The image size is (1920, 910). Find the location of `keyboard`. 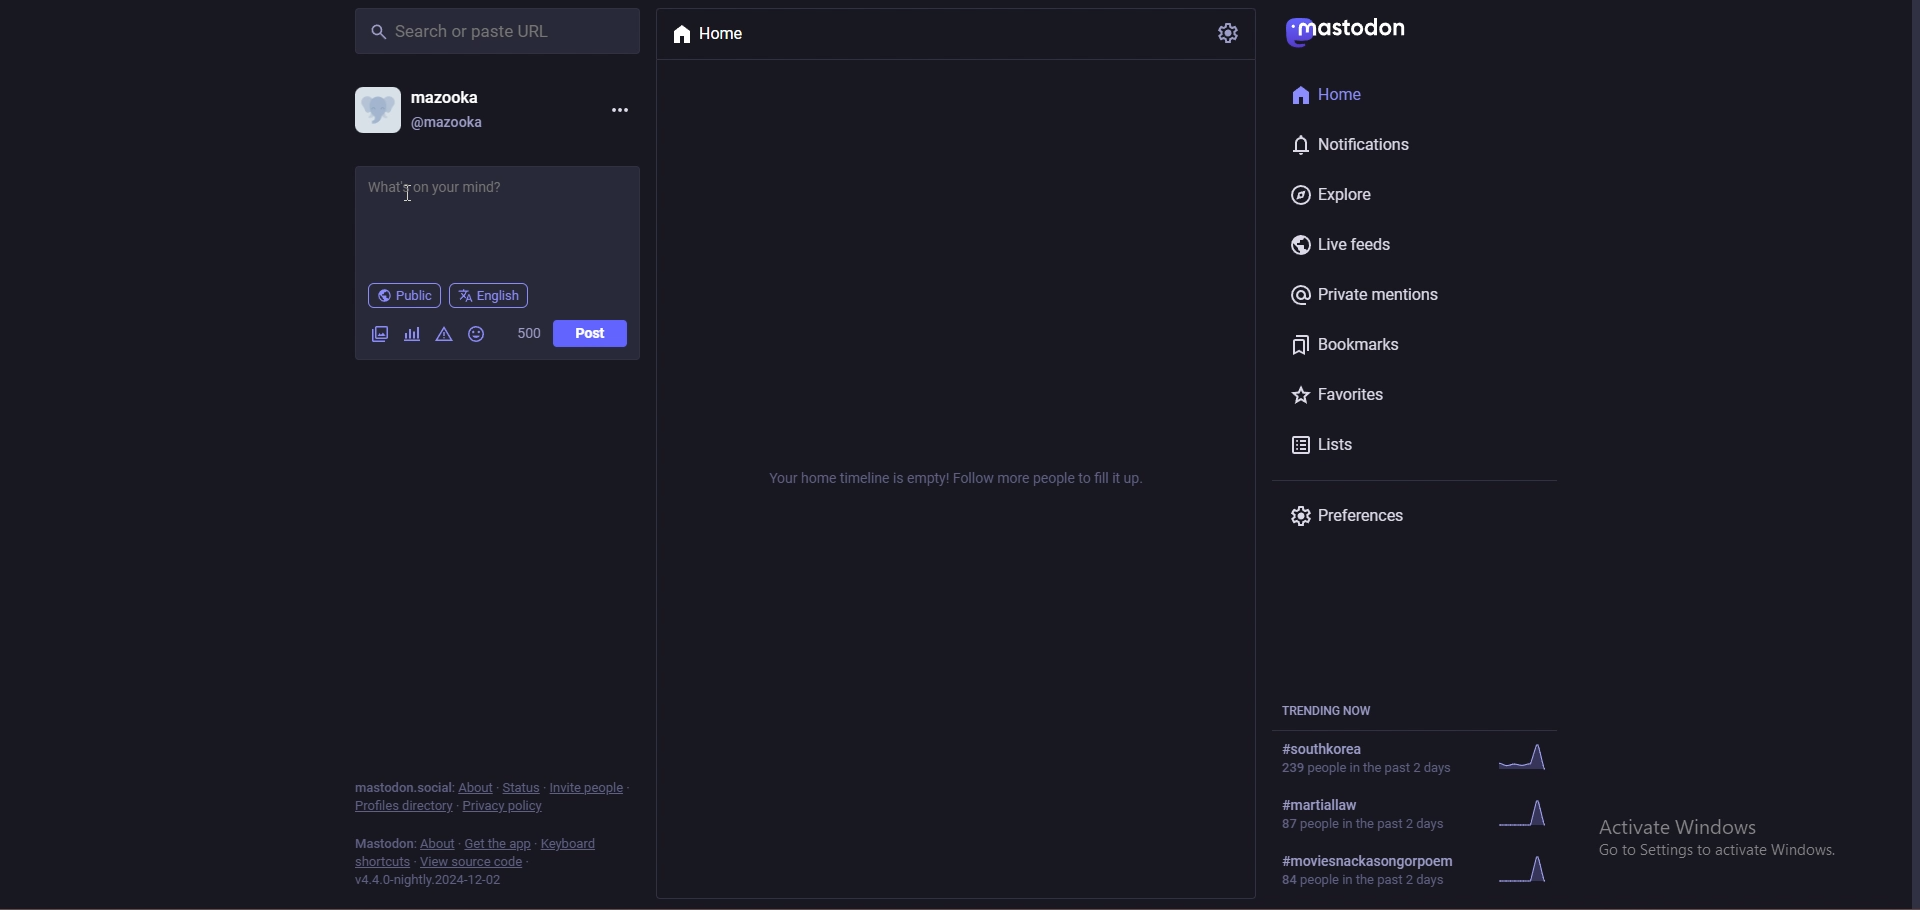

keyboard is located at coordinates (572, 844).